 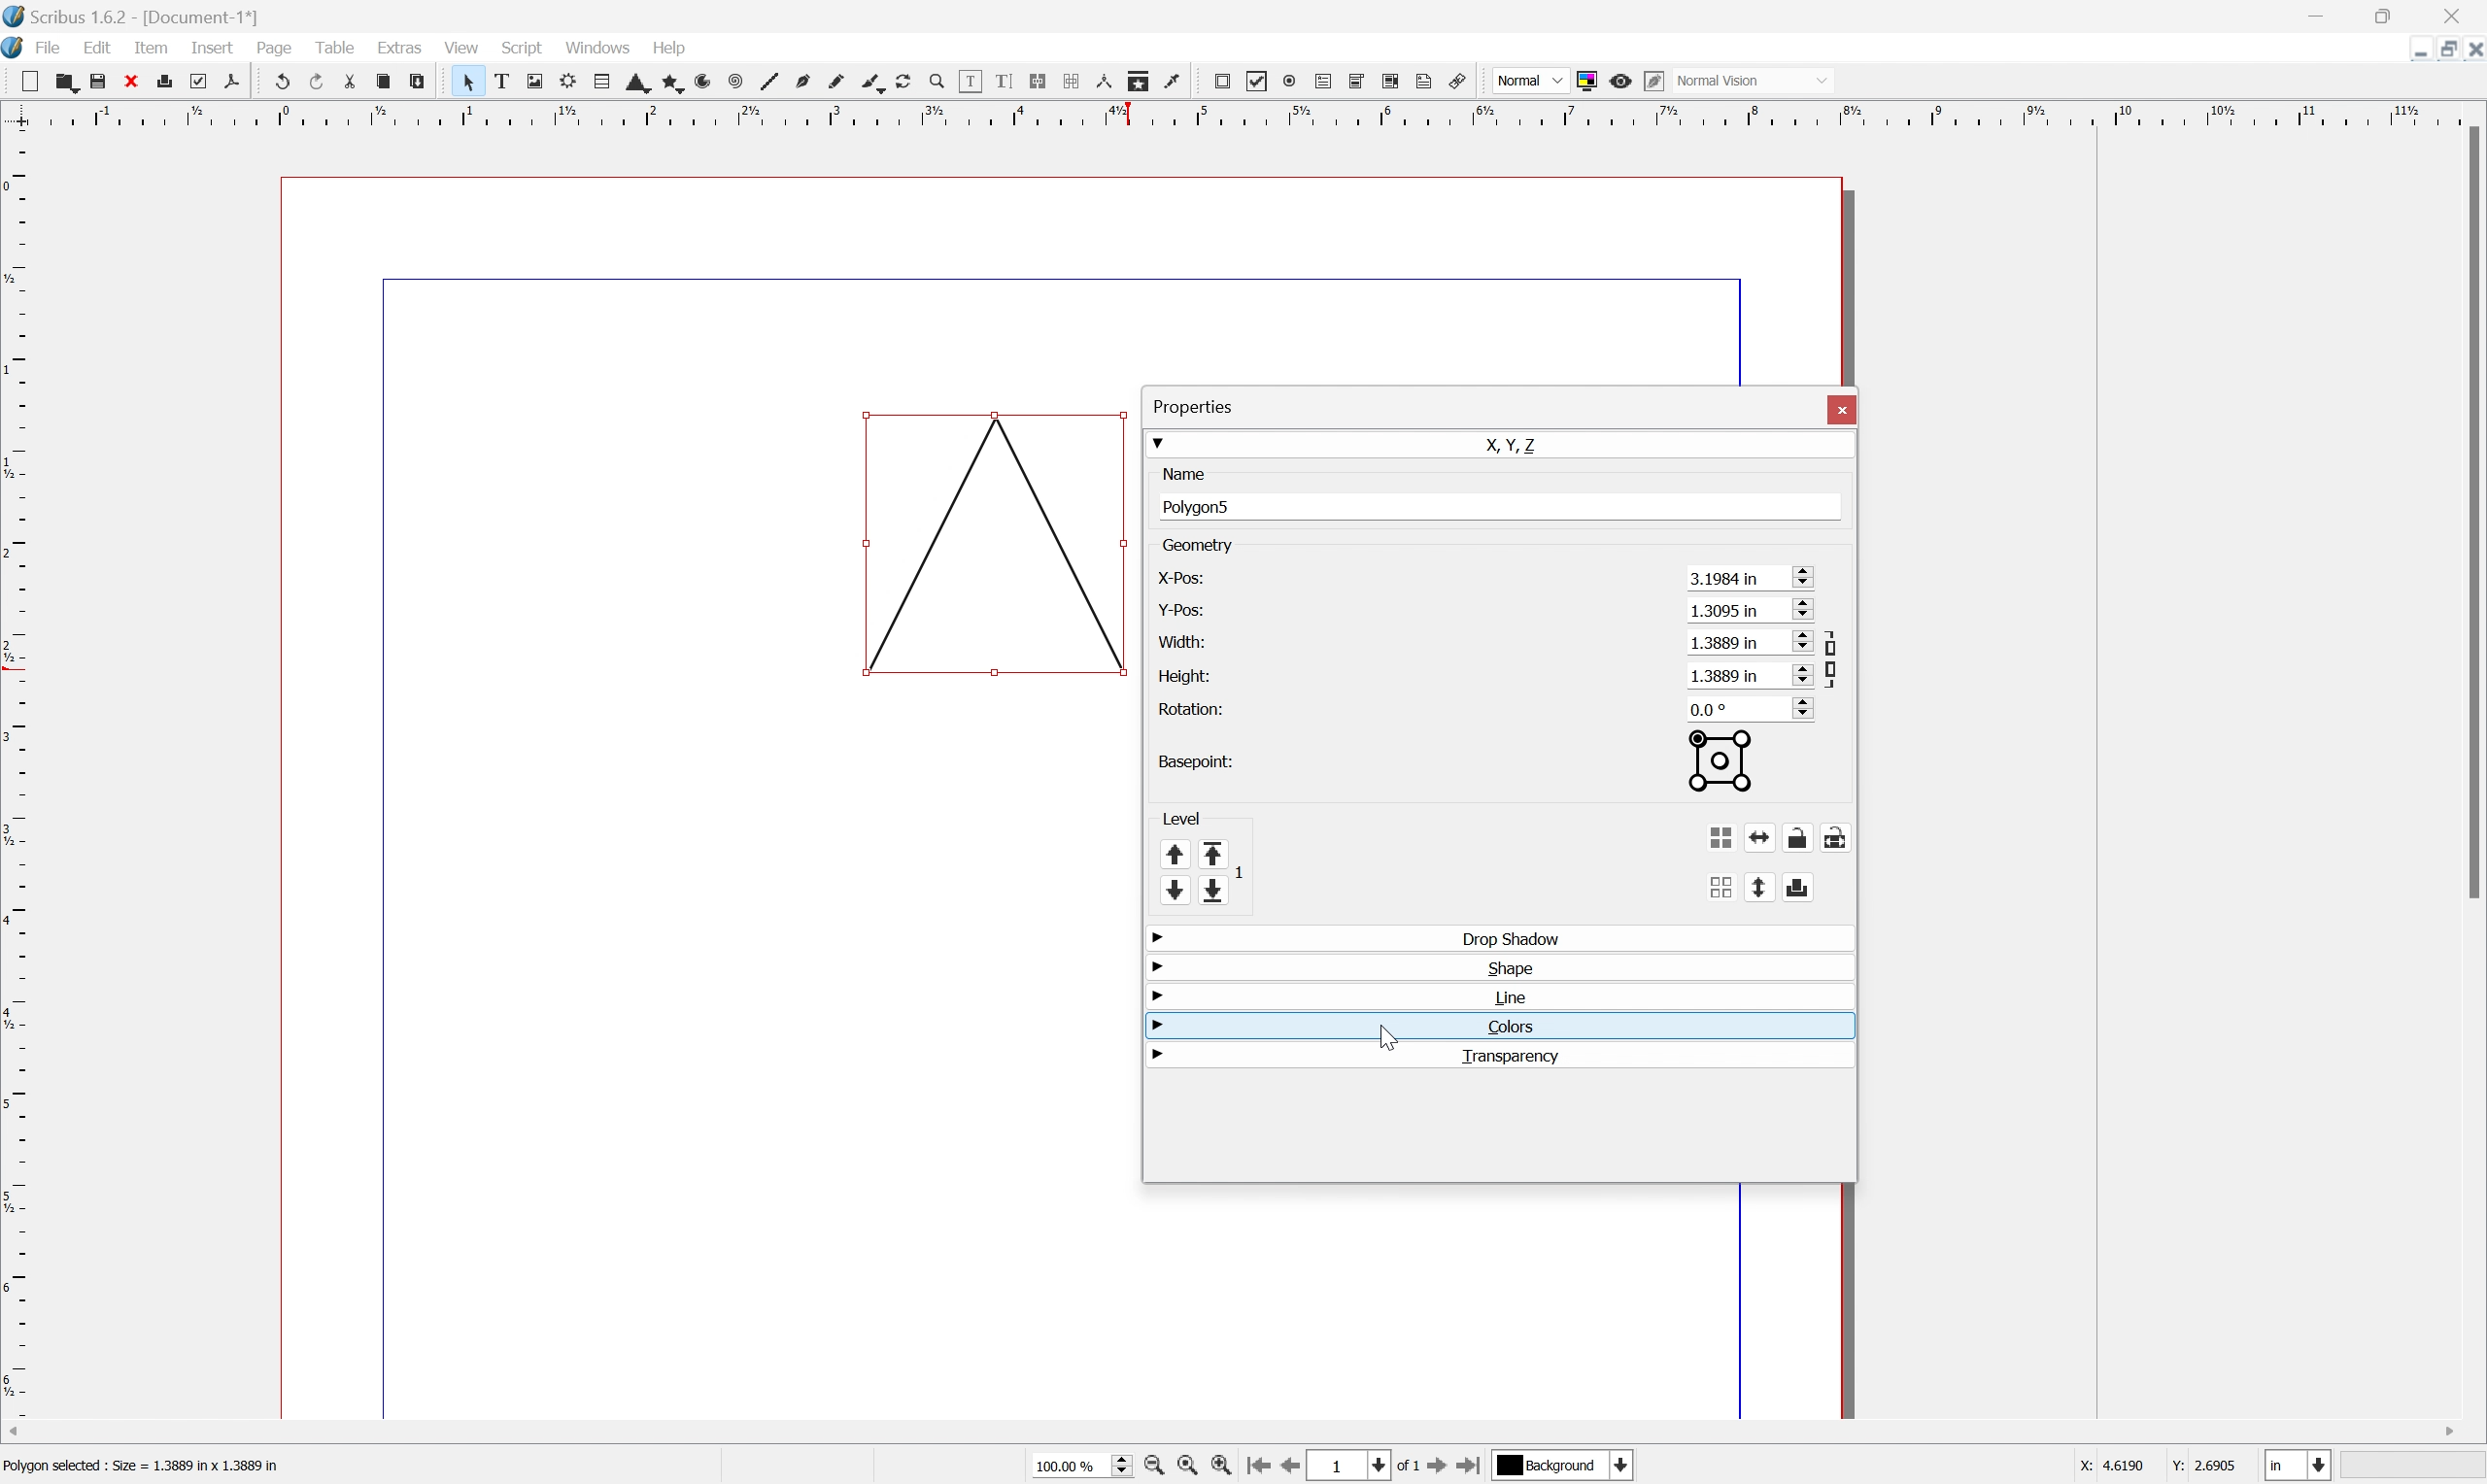 I want to click on Bezier curve, so click(x=801, y=80).